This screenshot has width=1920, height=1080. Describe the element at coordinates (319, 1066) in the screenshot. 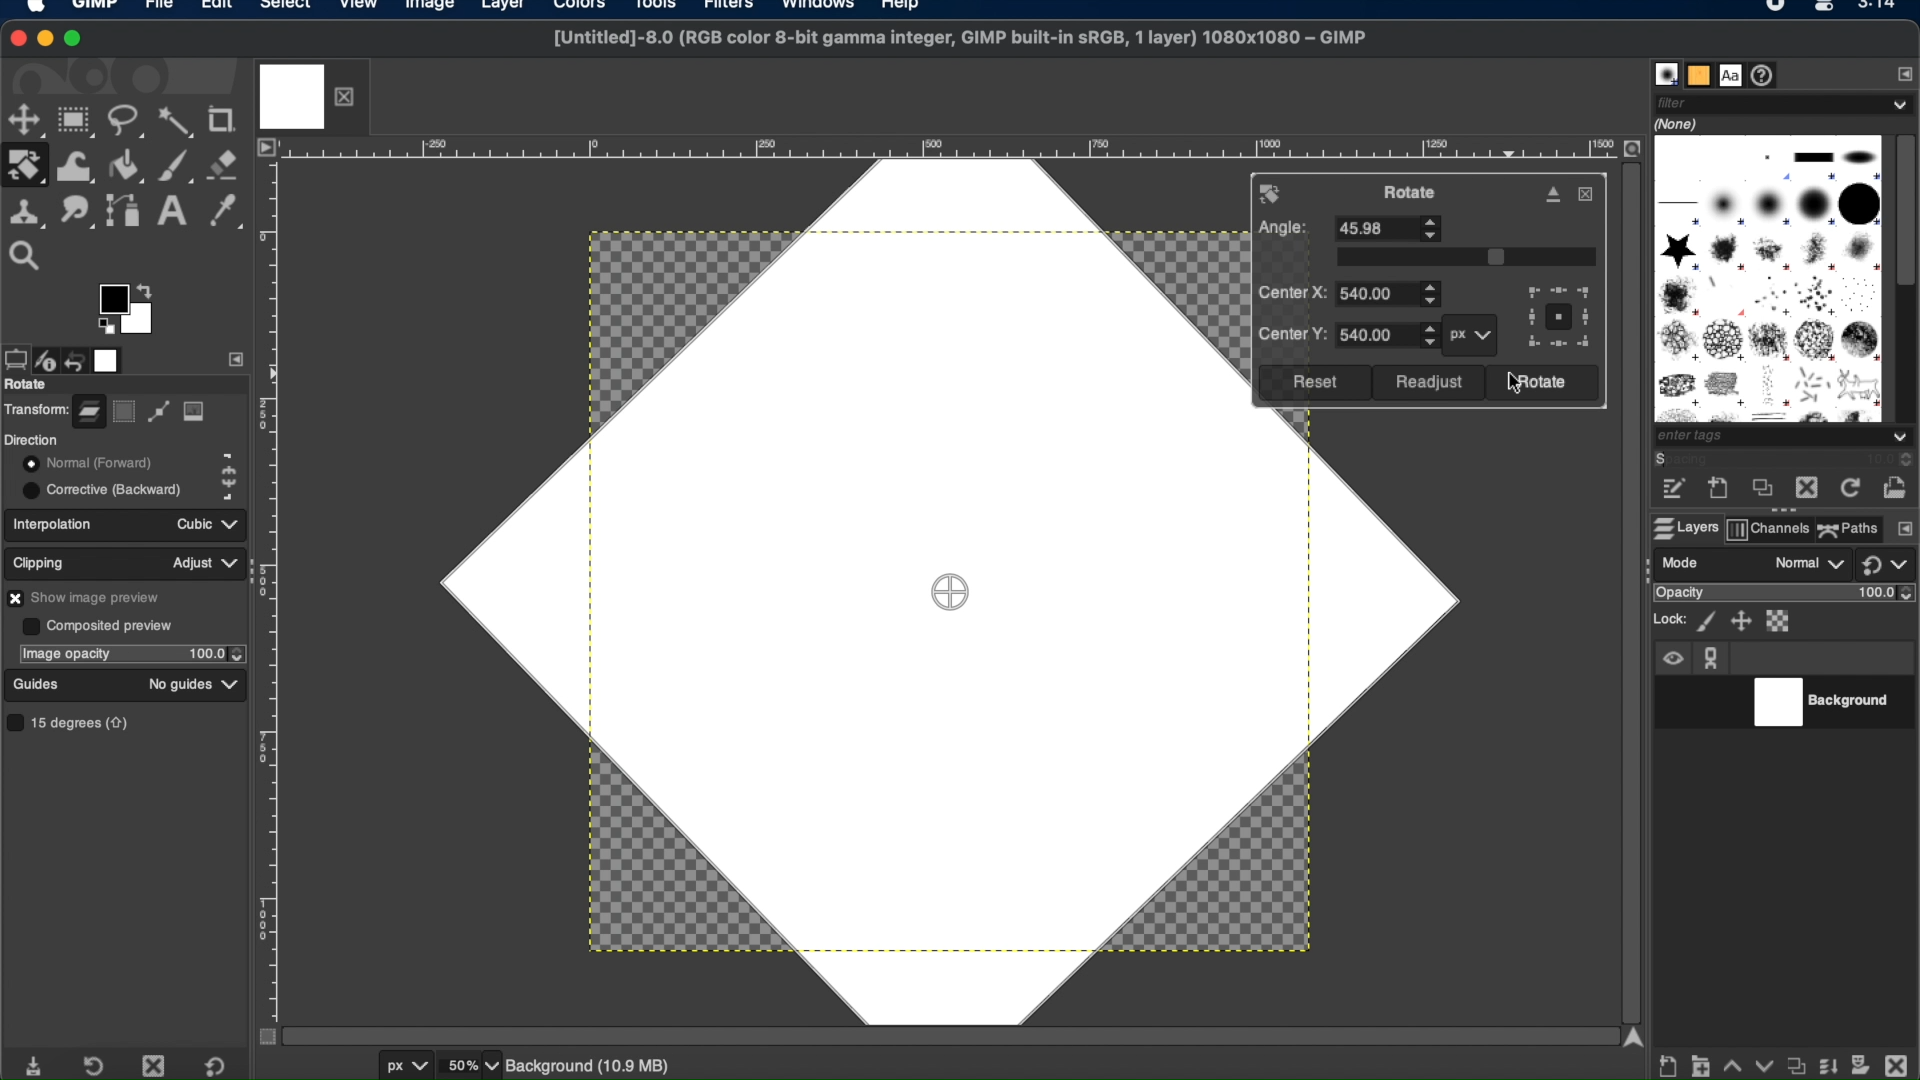

I see `cursor coordinates` at that location.